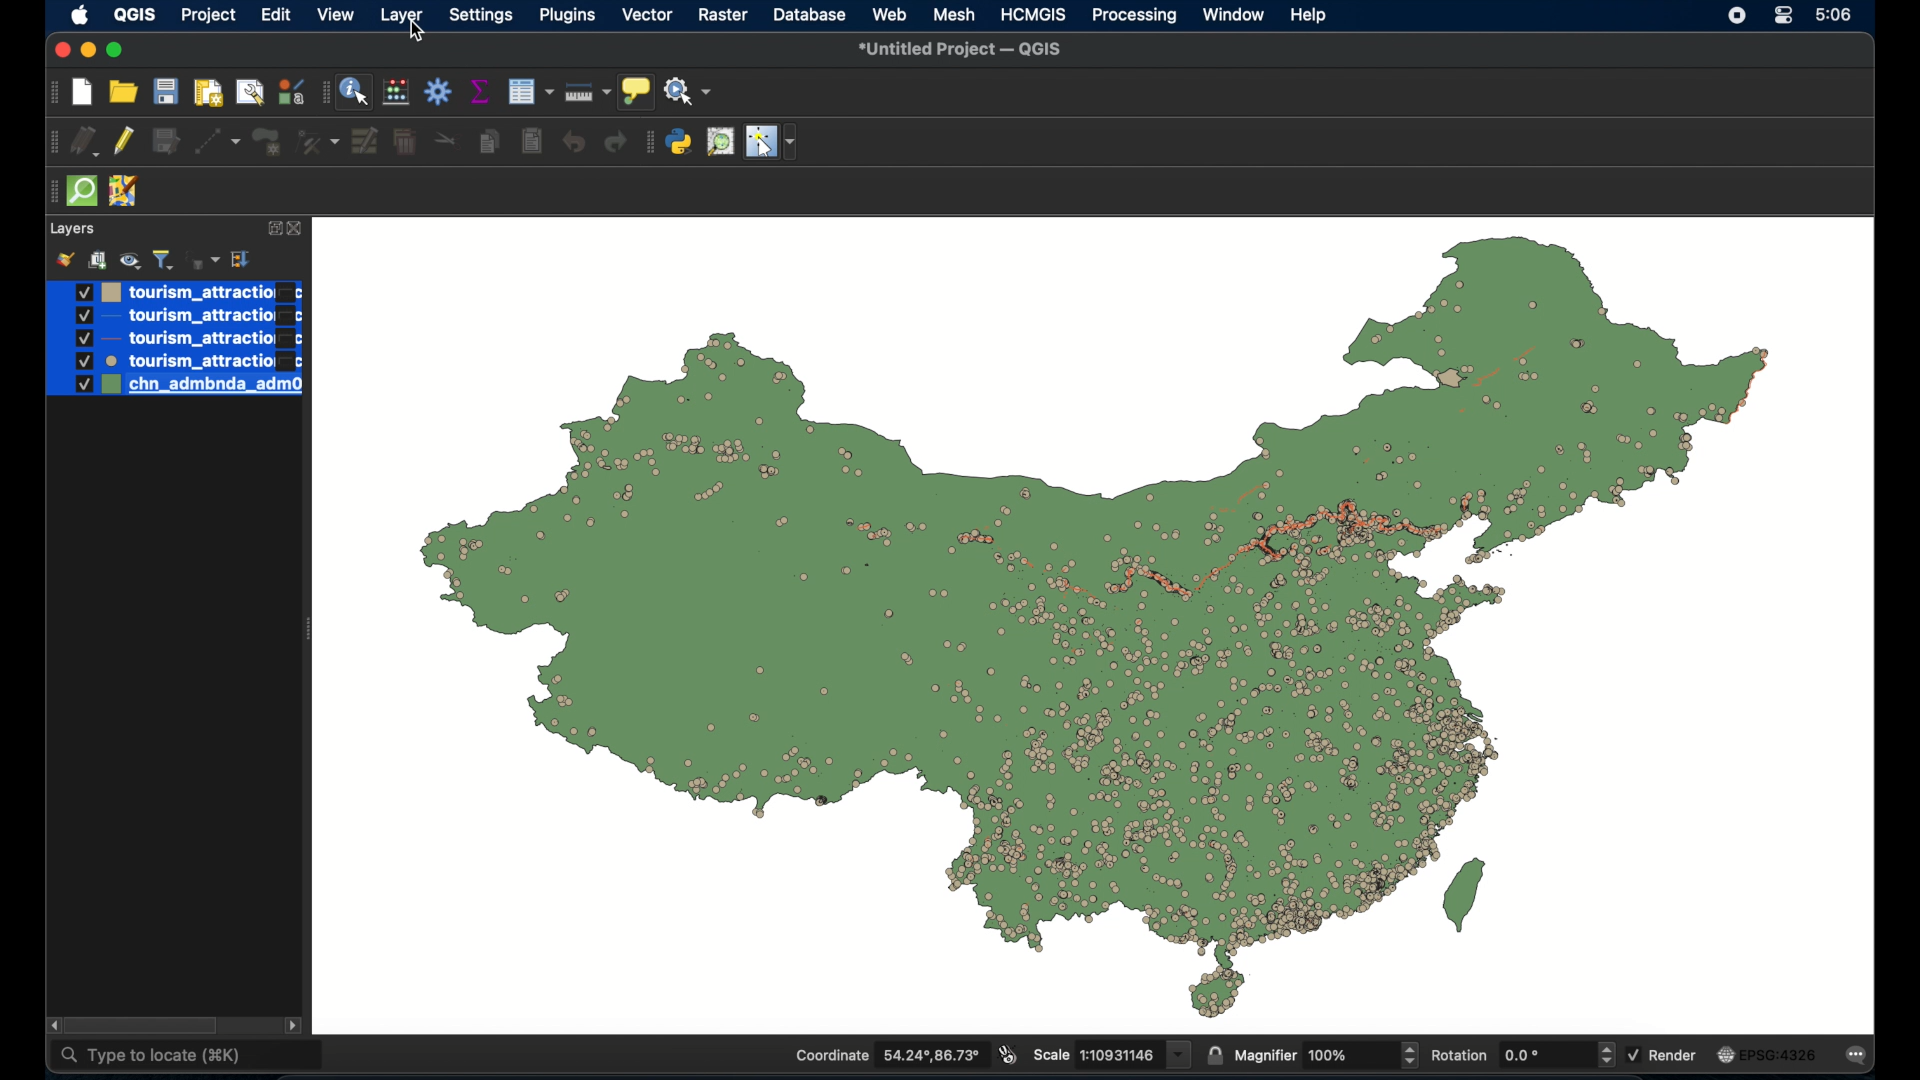  What do you see at coordinates (530, 93) in the screenshot?
I see `open attribute table` at bounding box center [530, 93].